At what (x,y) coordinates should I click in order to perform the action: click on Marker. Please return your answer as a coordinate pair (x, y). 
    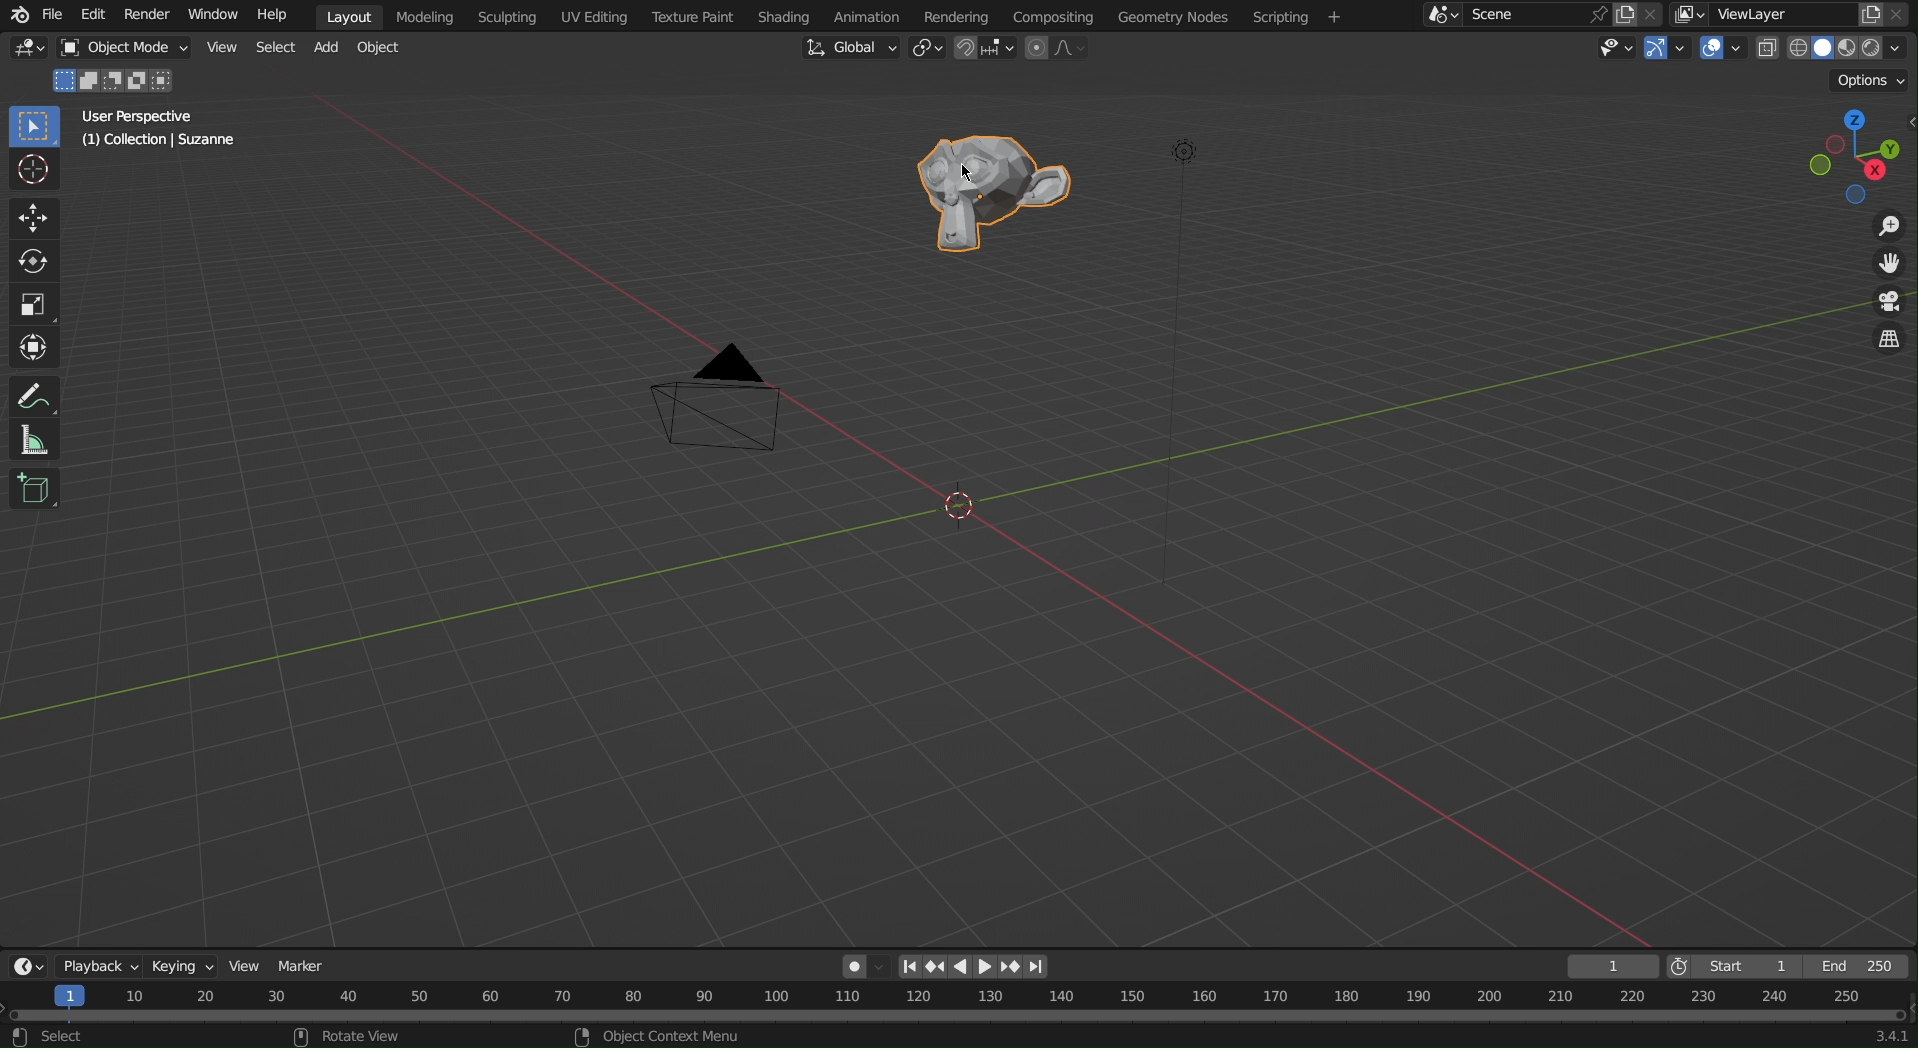
    Looking at the image, I should click on (303, 967).